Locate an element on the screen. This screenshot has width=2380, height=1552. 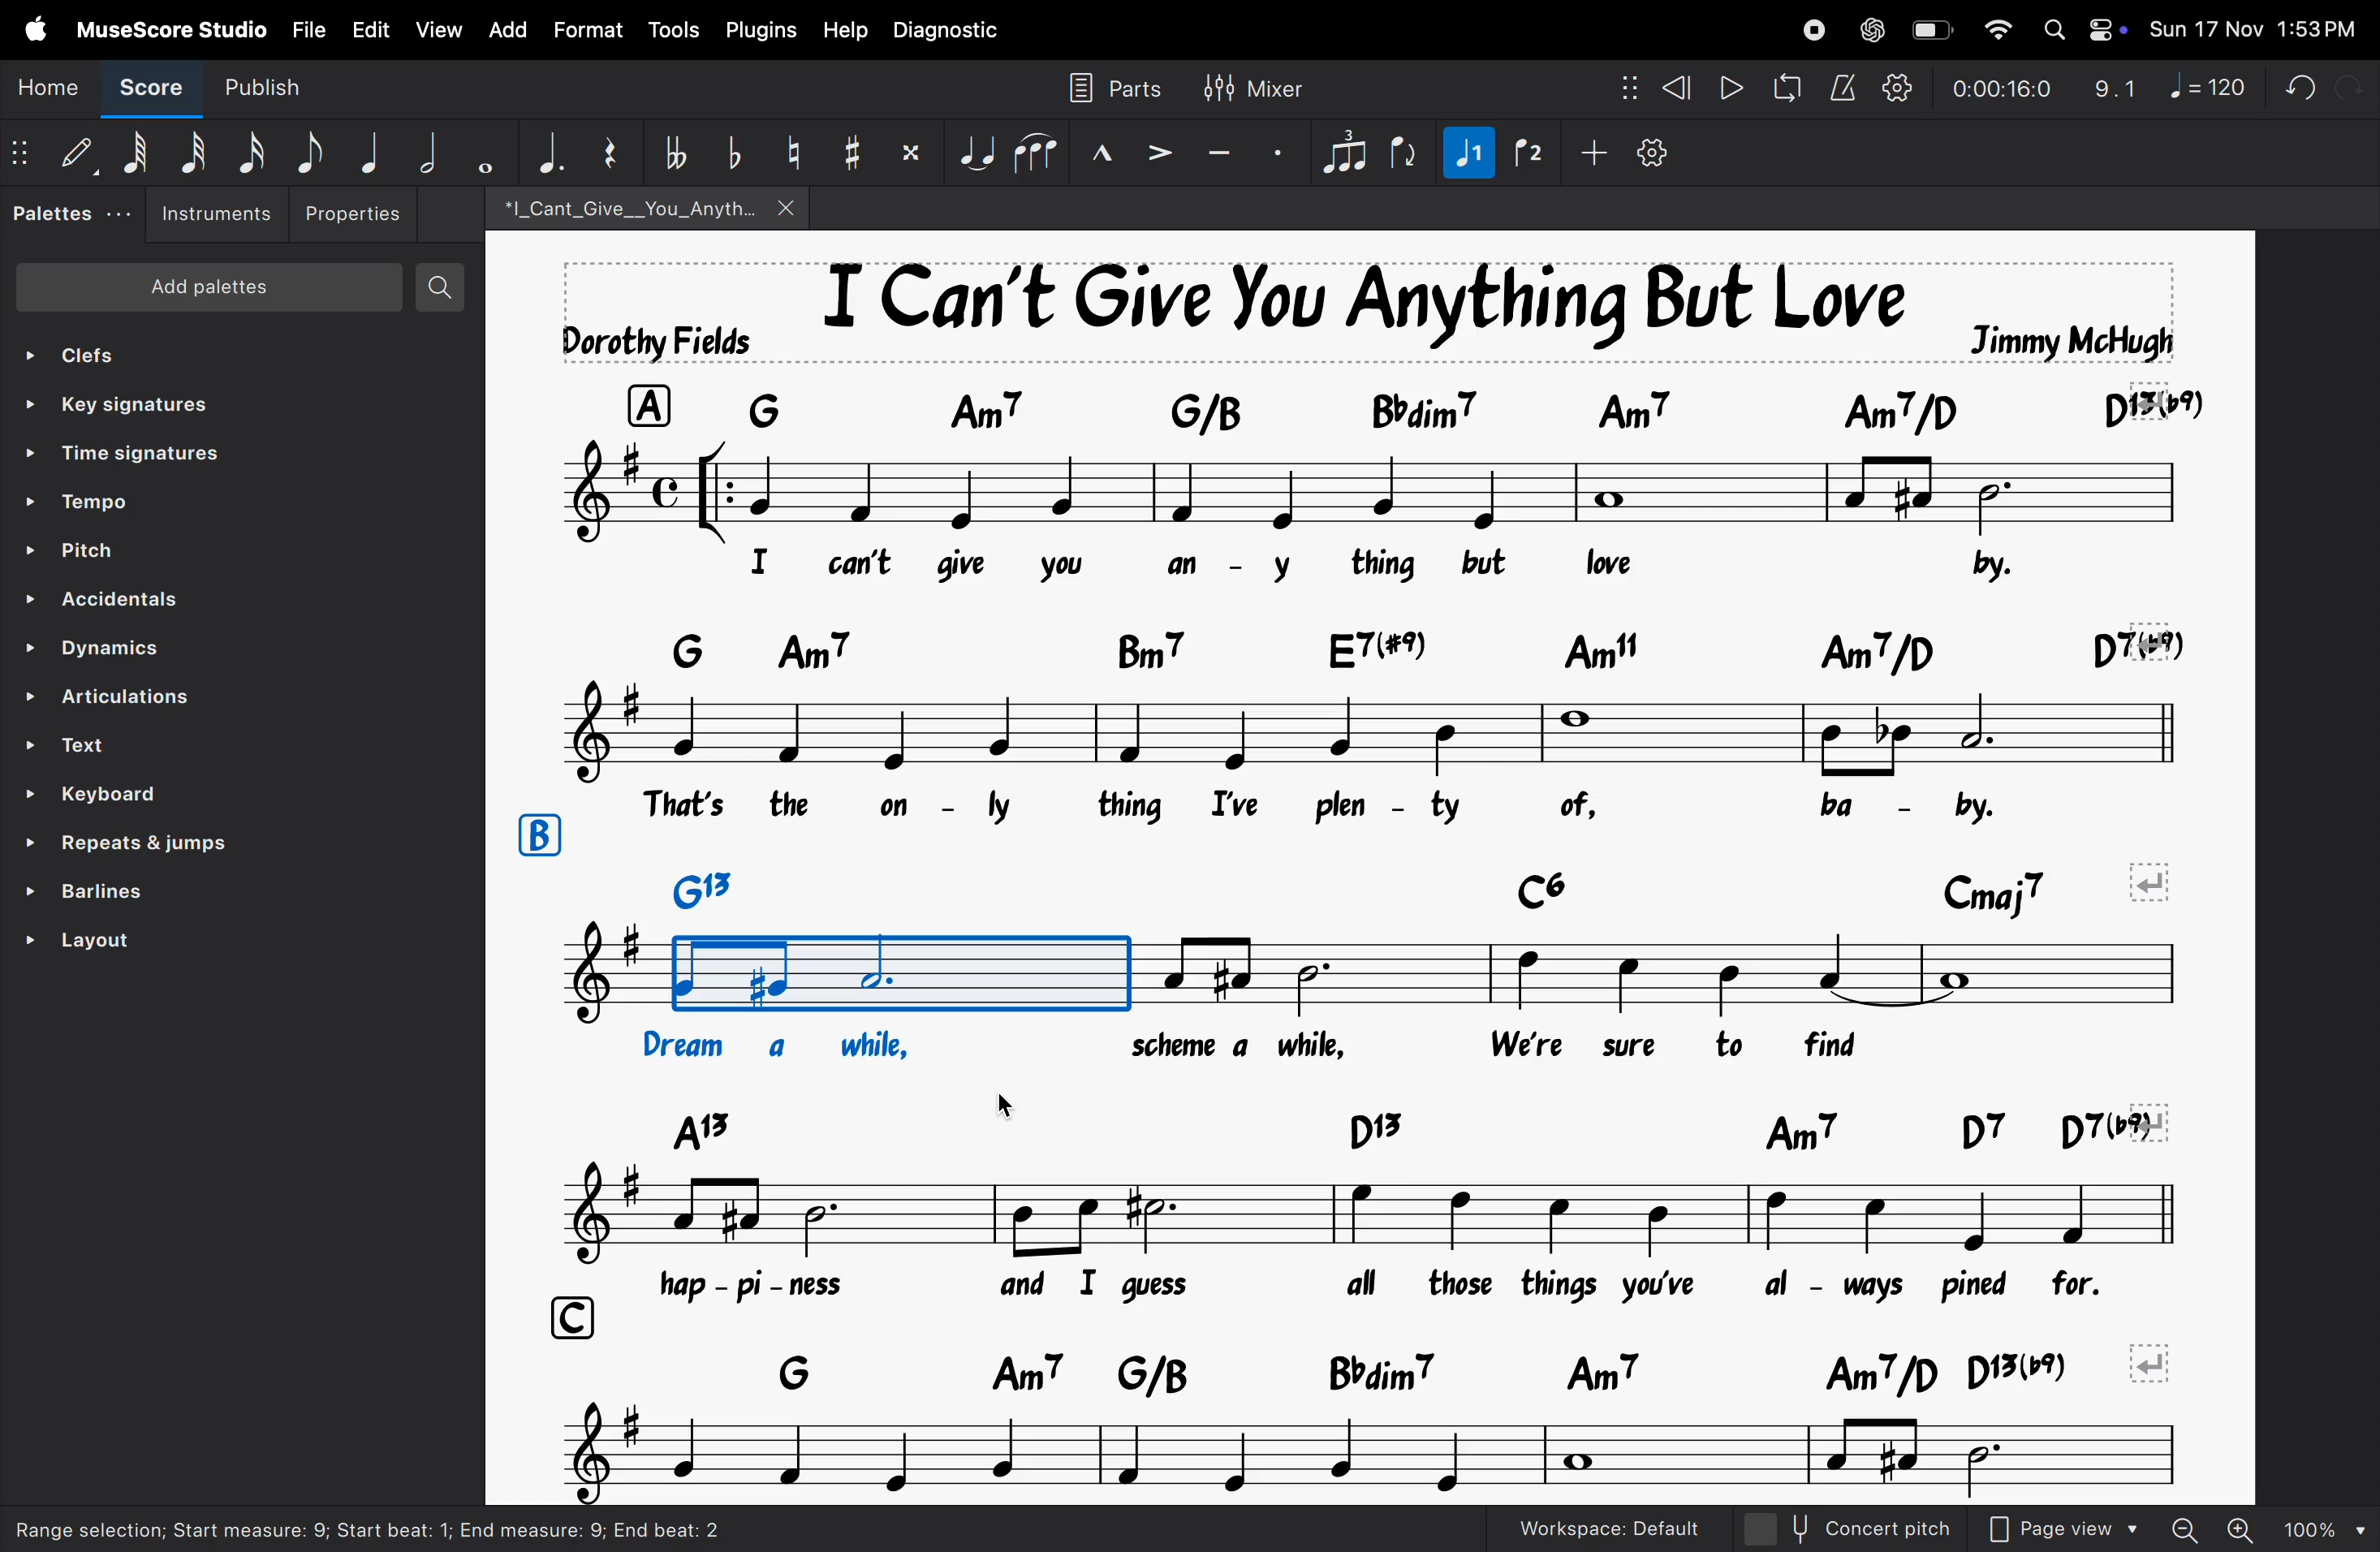
chatgpt is located at coordinates (1873, 30).